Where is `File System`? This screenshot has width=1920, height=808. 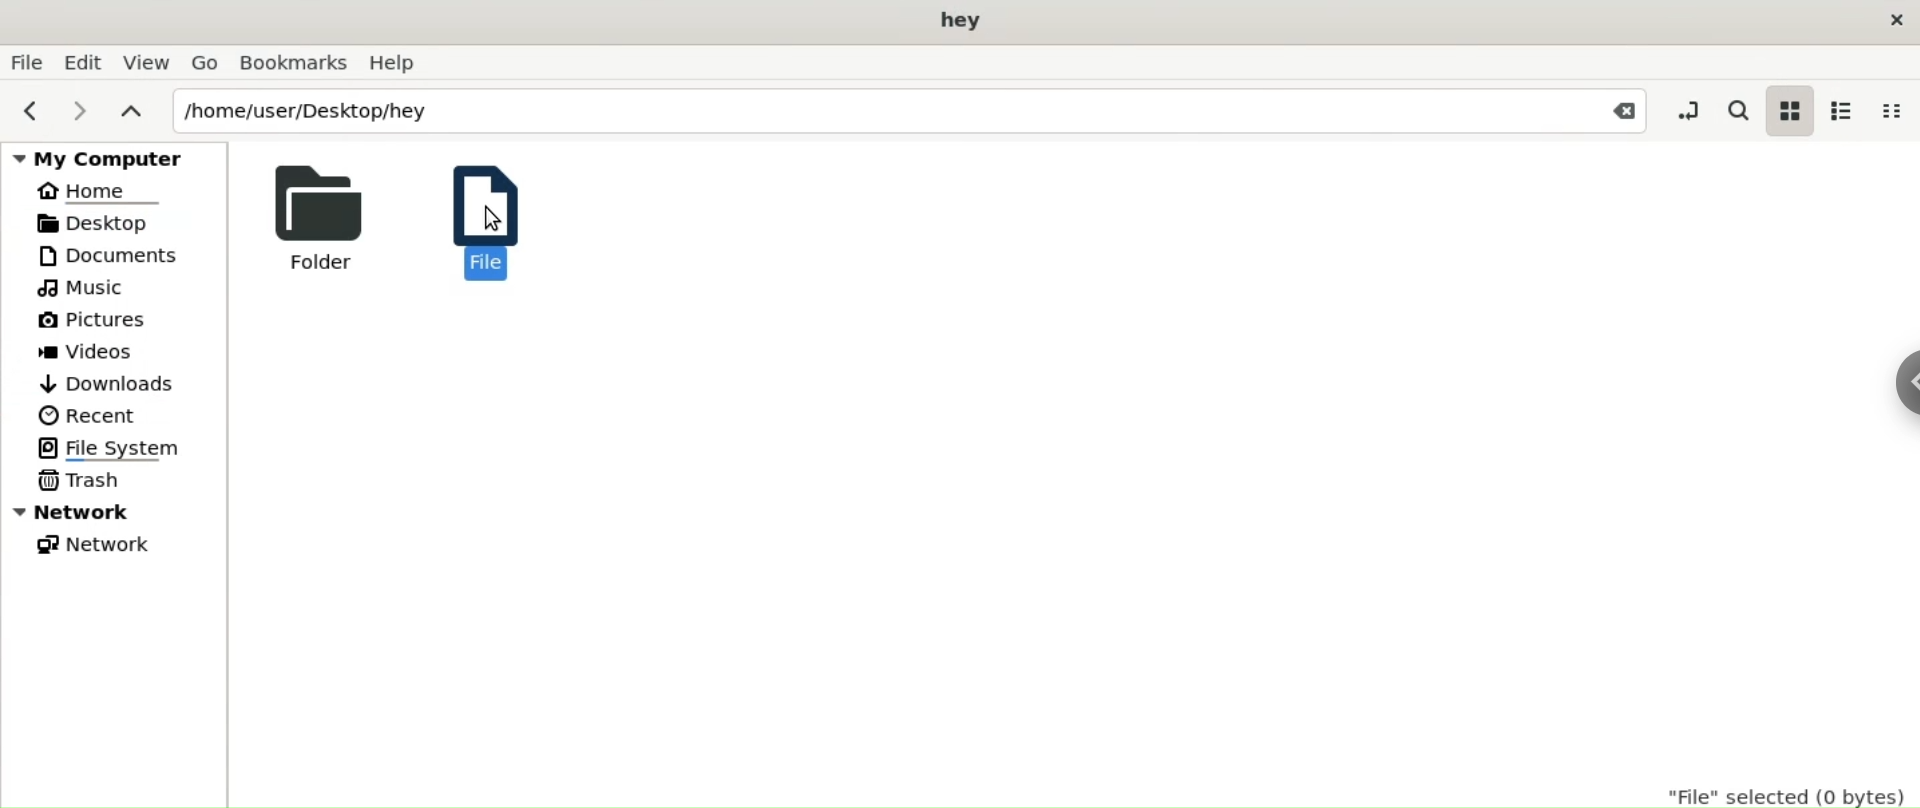 File System is located at coordinates (122, 446).